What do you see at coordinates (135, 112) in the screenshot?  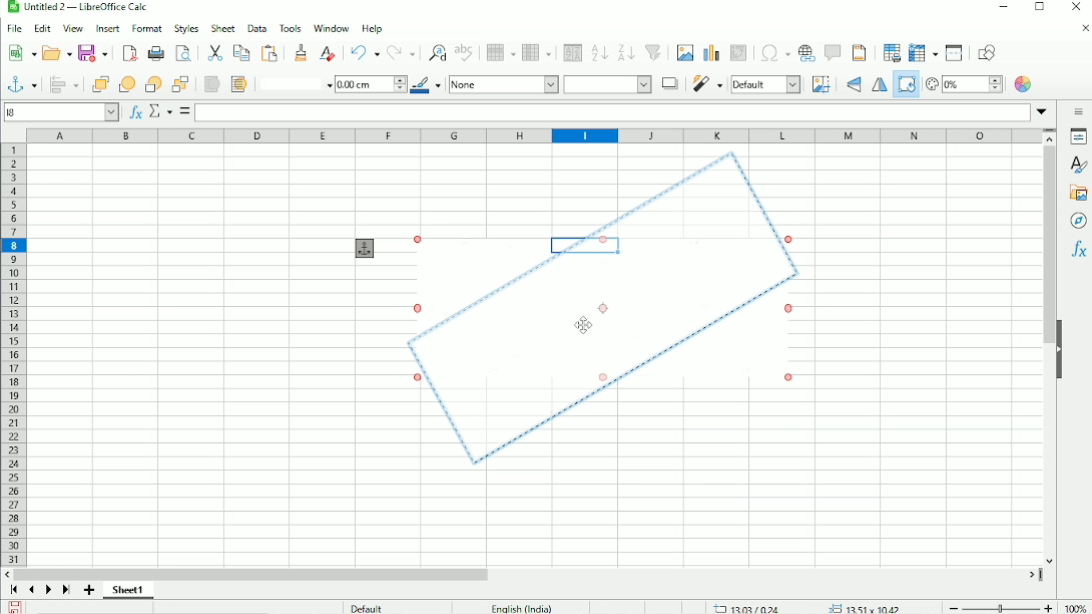 I see `Function wizard` at bounding box center [135, 112].